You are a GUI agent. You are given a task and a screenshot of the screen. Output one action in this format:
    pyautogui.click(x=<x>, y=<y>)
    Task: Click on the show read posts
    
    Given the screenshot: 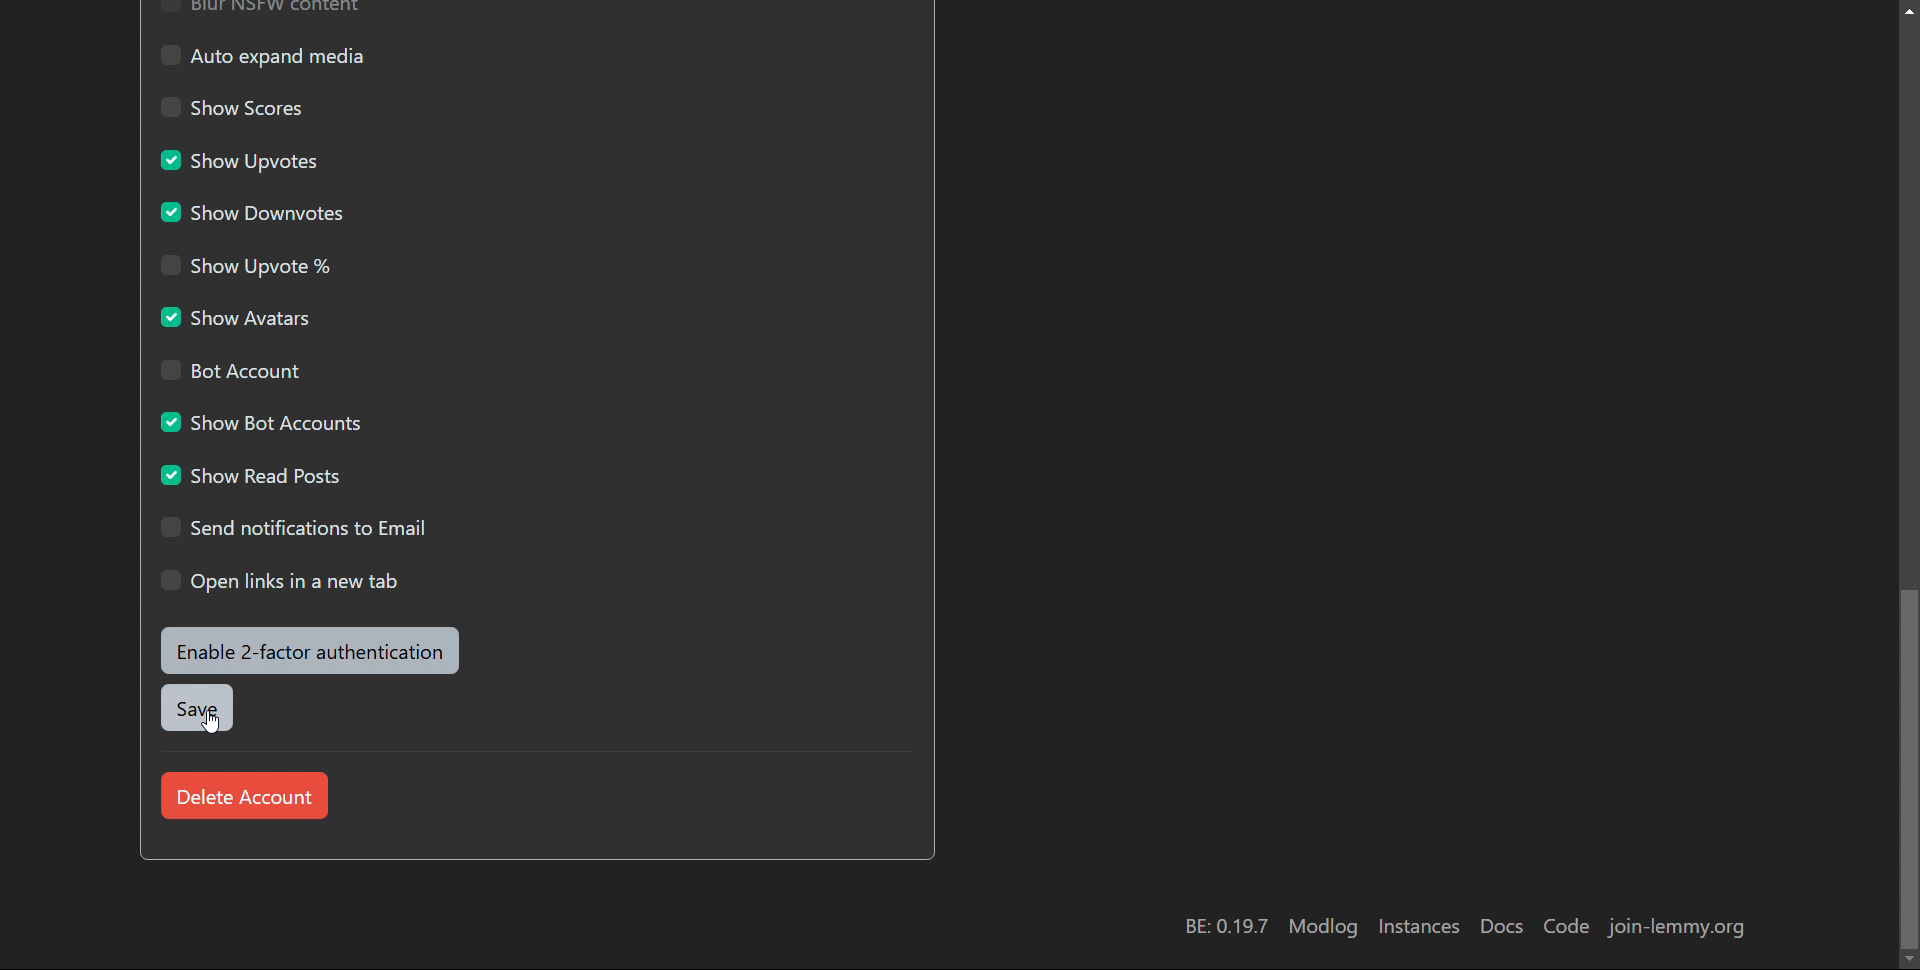 What is the action you would take?
    pyautogui.click(x=254, y=474)
    